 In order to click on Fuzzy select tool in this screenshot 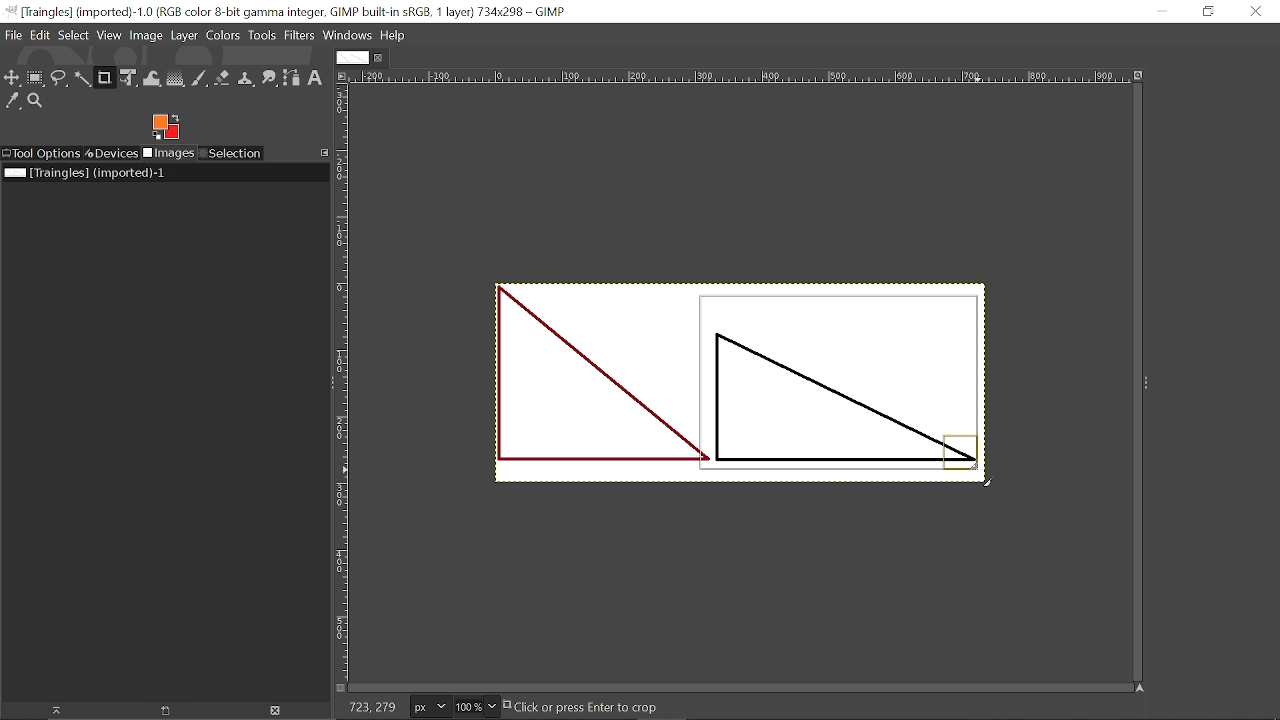, I will do `click(83, 80)`.